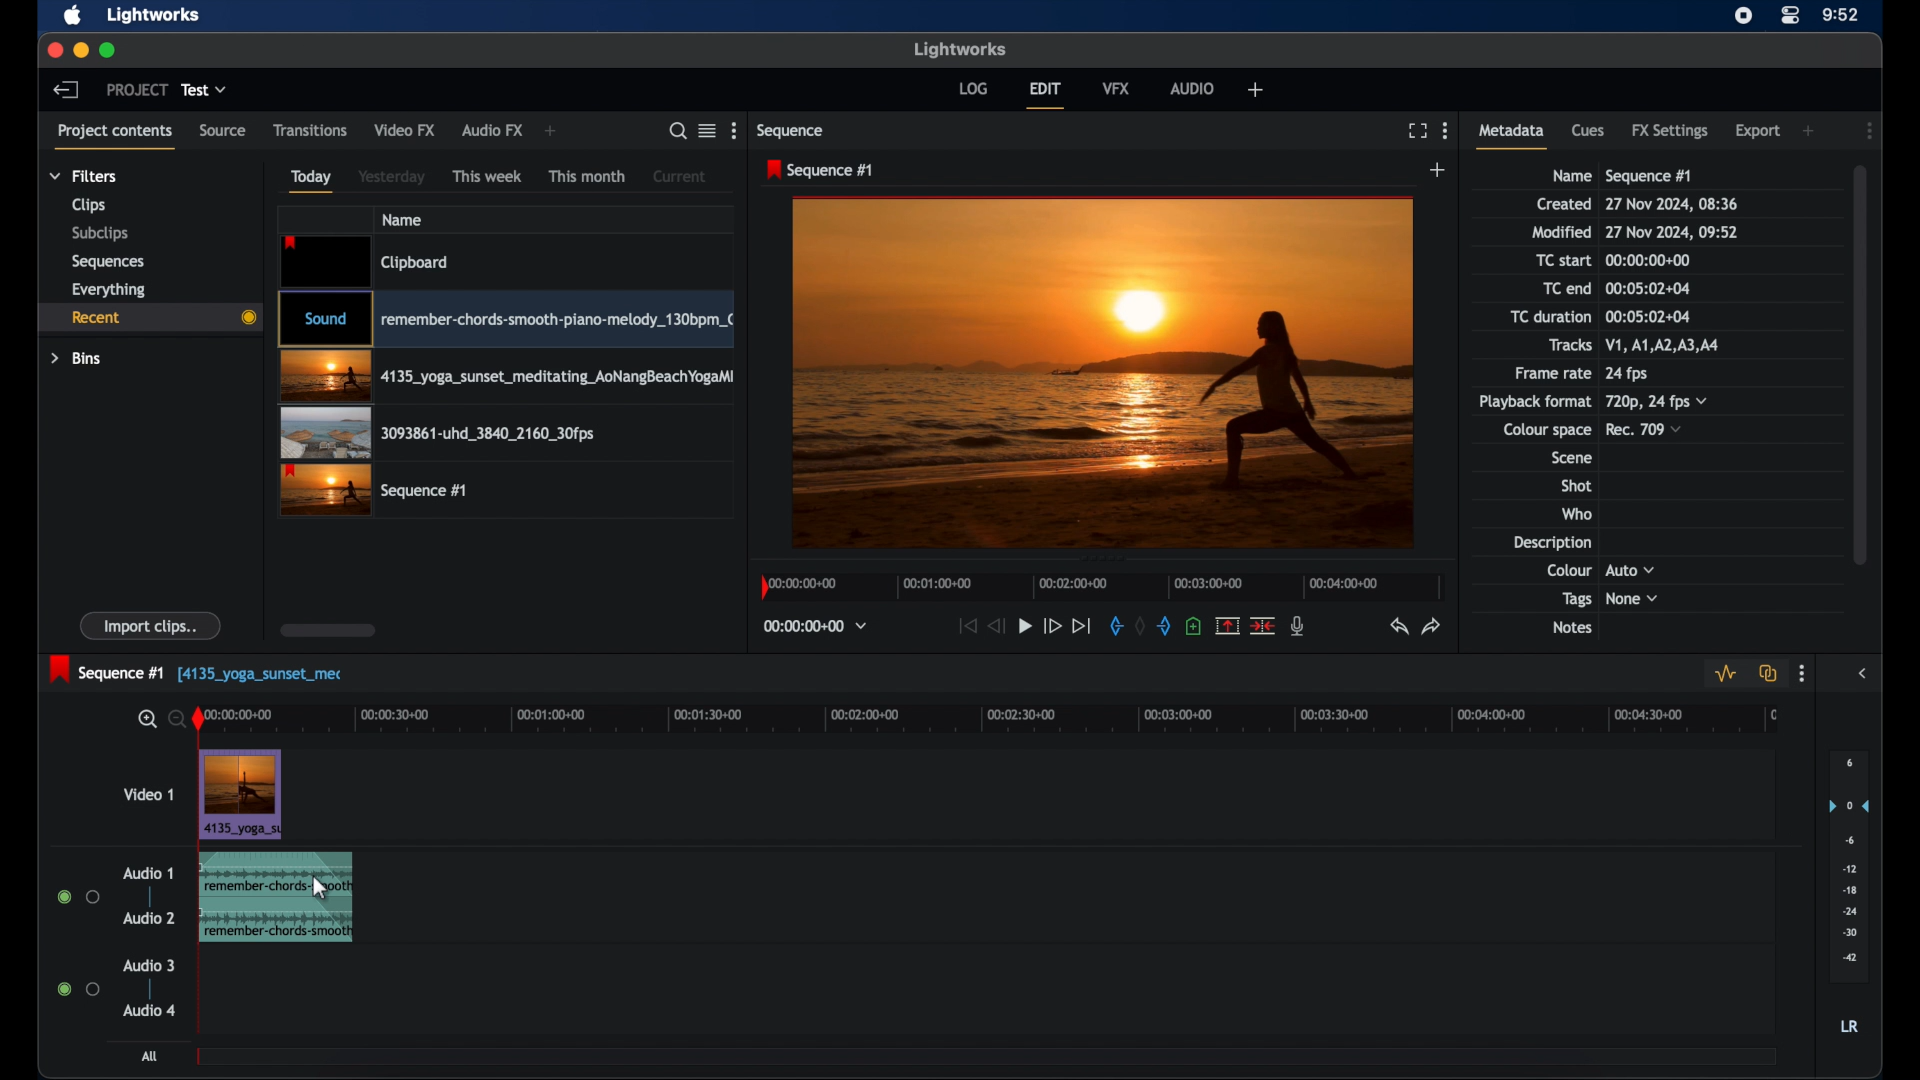 This screenshot has width=1920, height=1080. What do you see at coordinates (1117, 87) in the screenshot?
I see `vfx` at bounding box center [1117, 87].